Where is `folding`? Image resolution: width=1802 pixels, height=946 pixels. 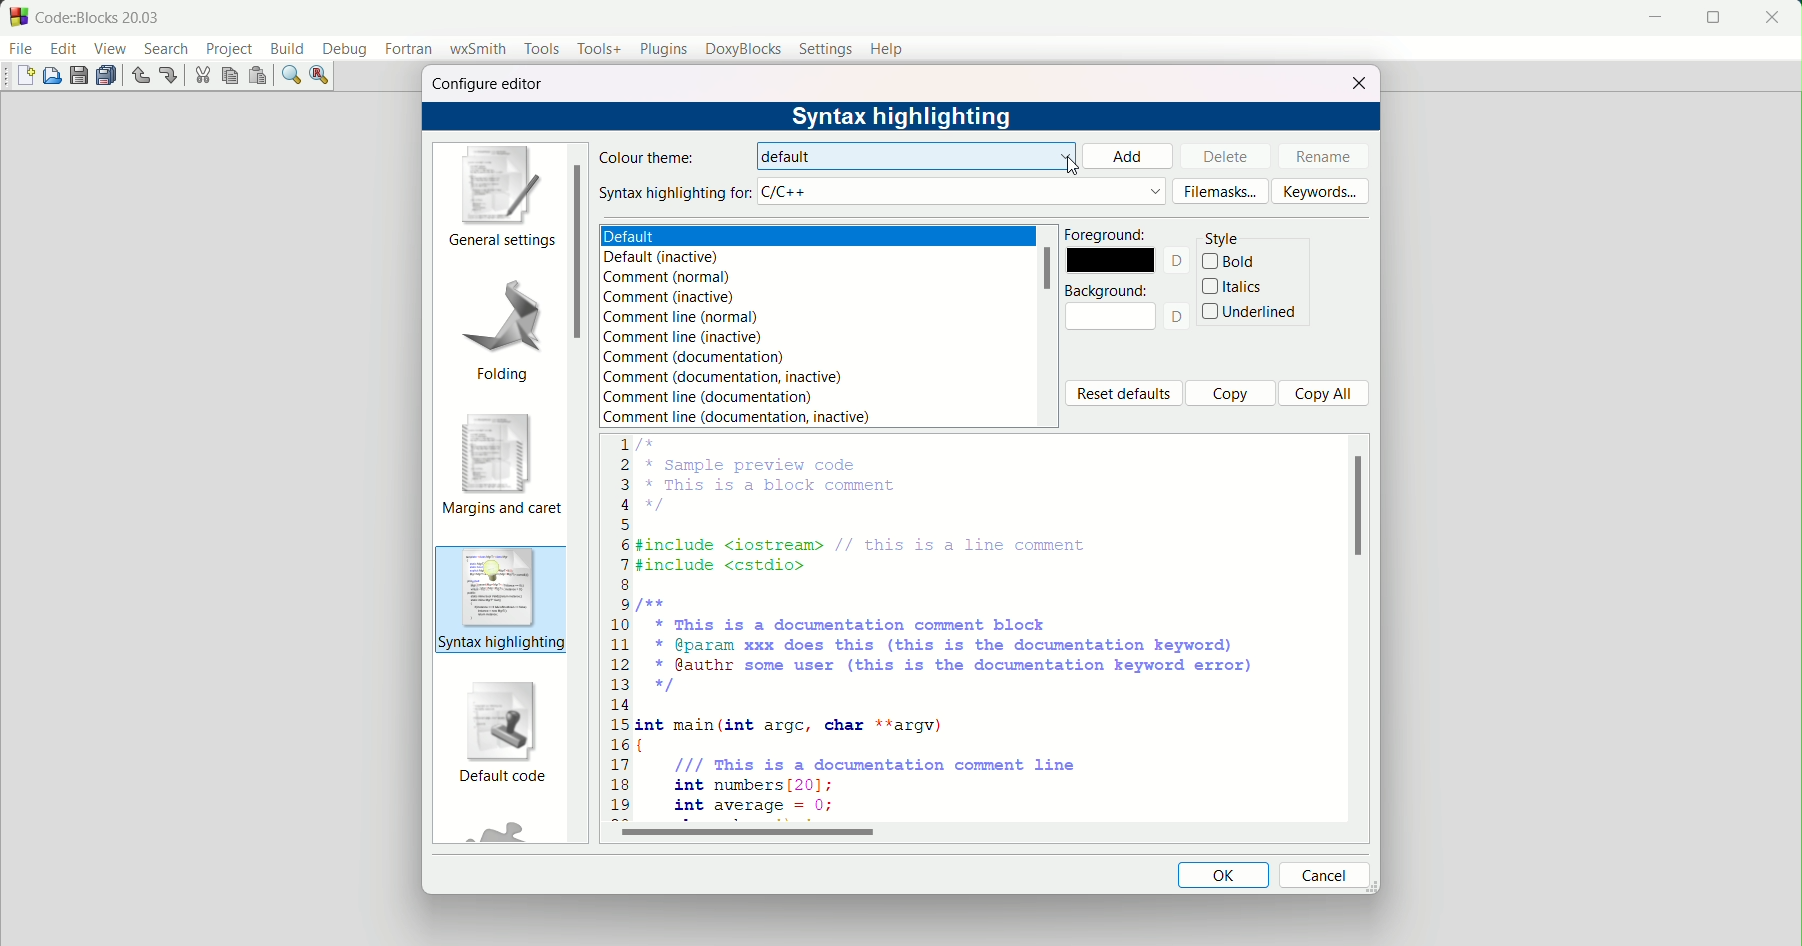
folding is located at coordinates (503, 328).